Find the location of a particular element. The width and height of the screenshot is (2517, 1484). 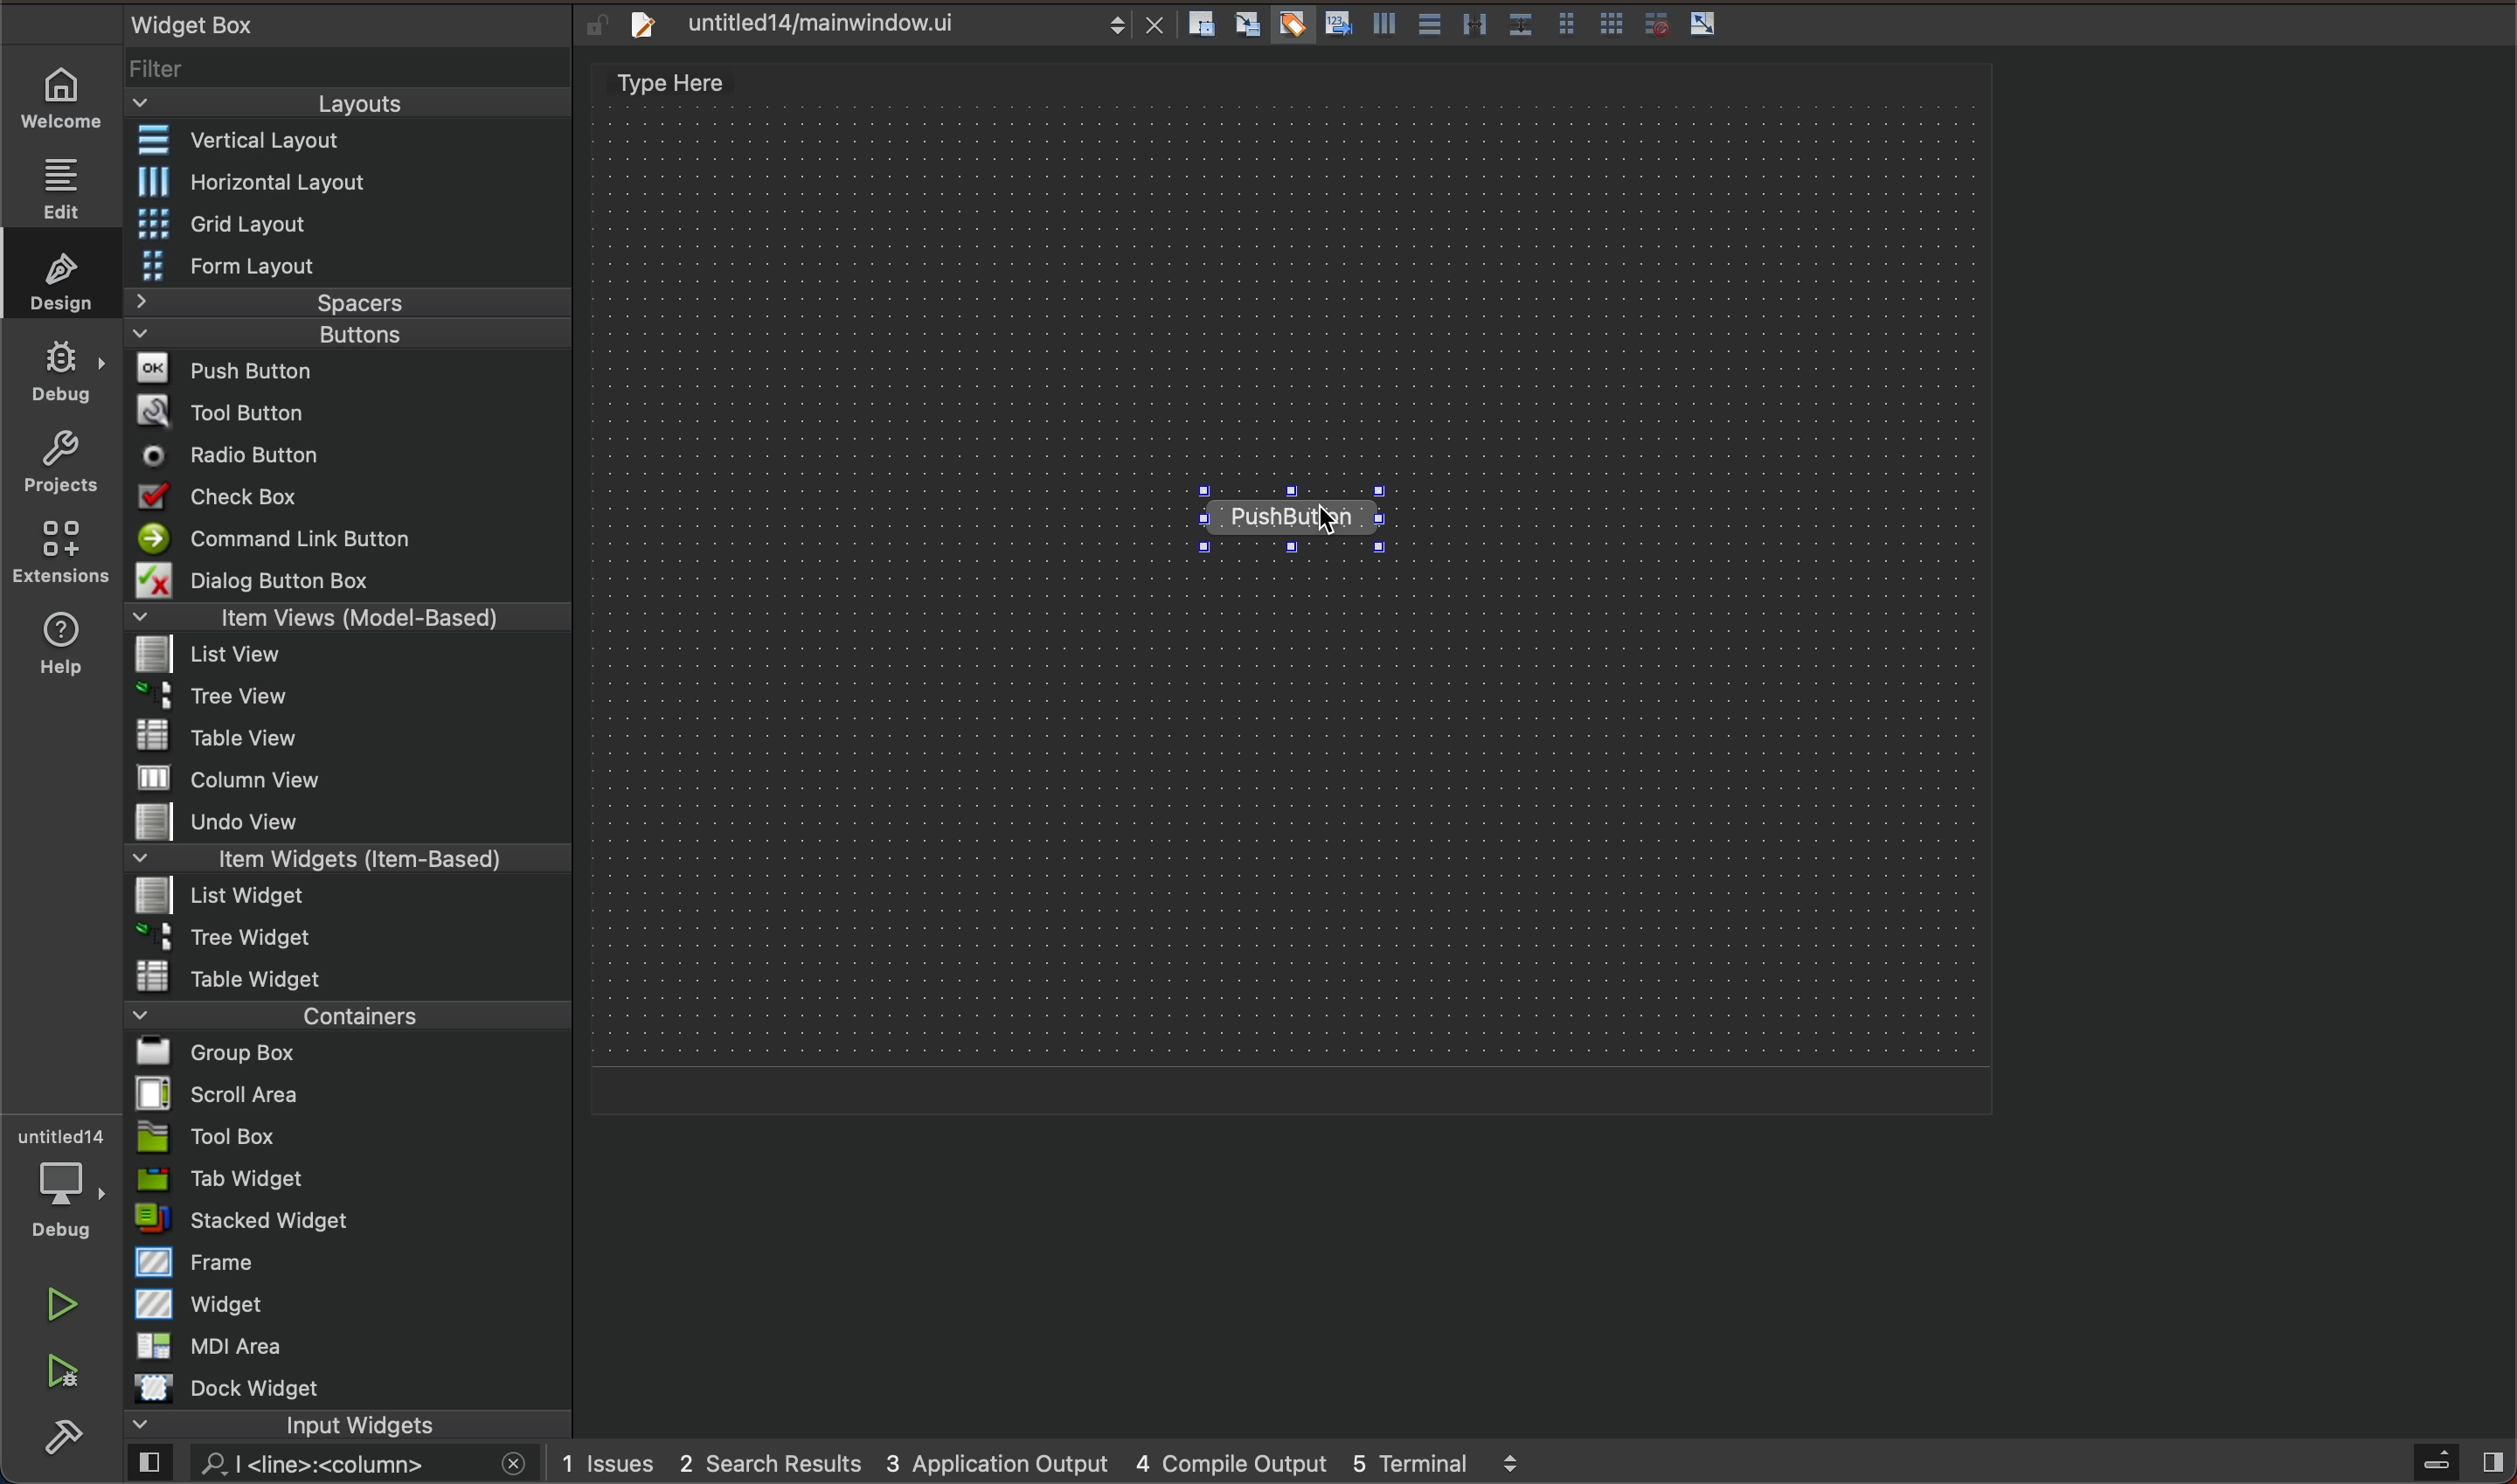

column view is located at coordinates (350, 782).